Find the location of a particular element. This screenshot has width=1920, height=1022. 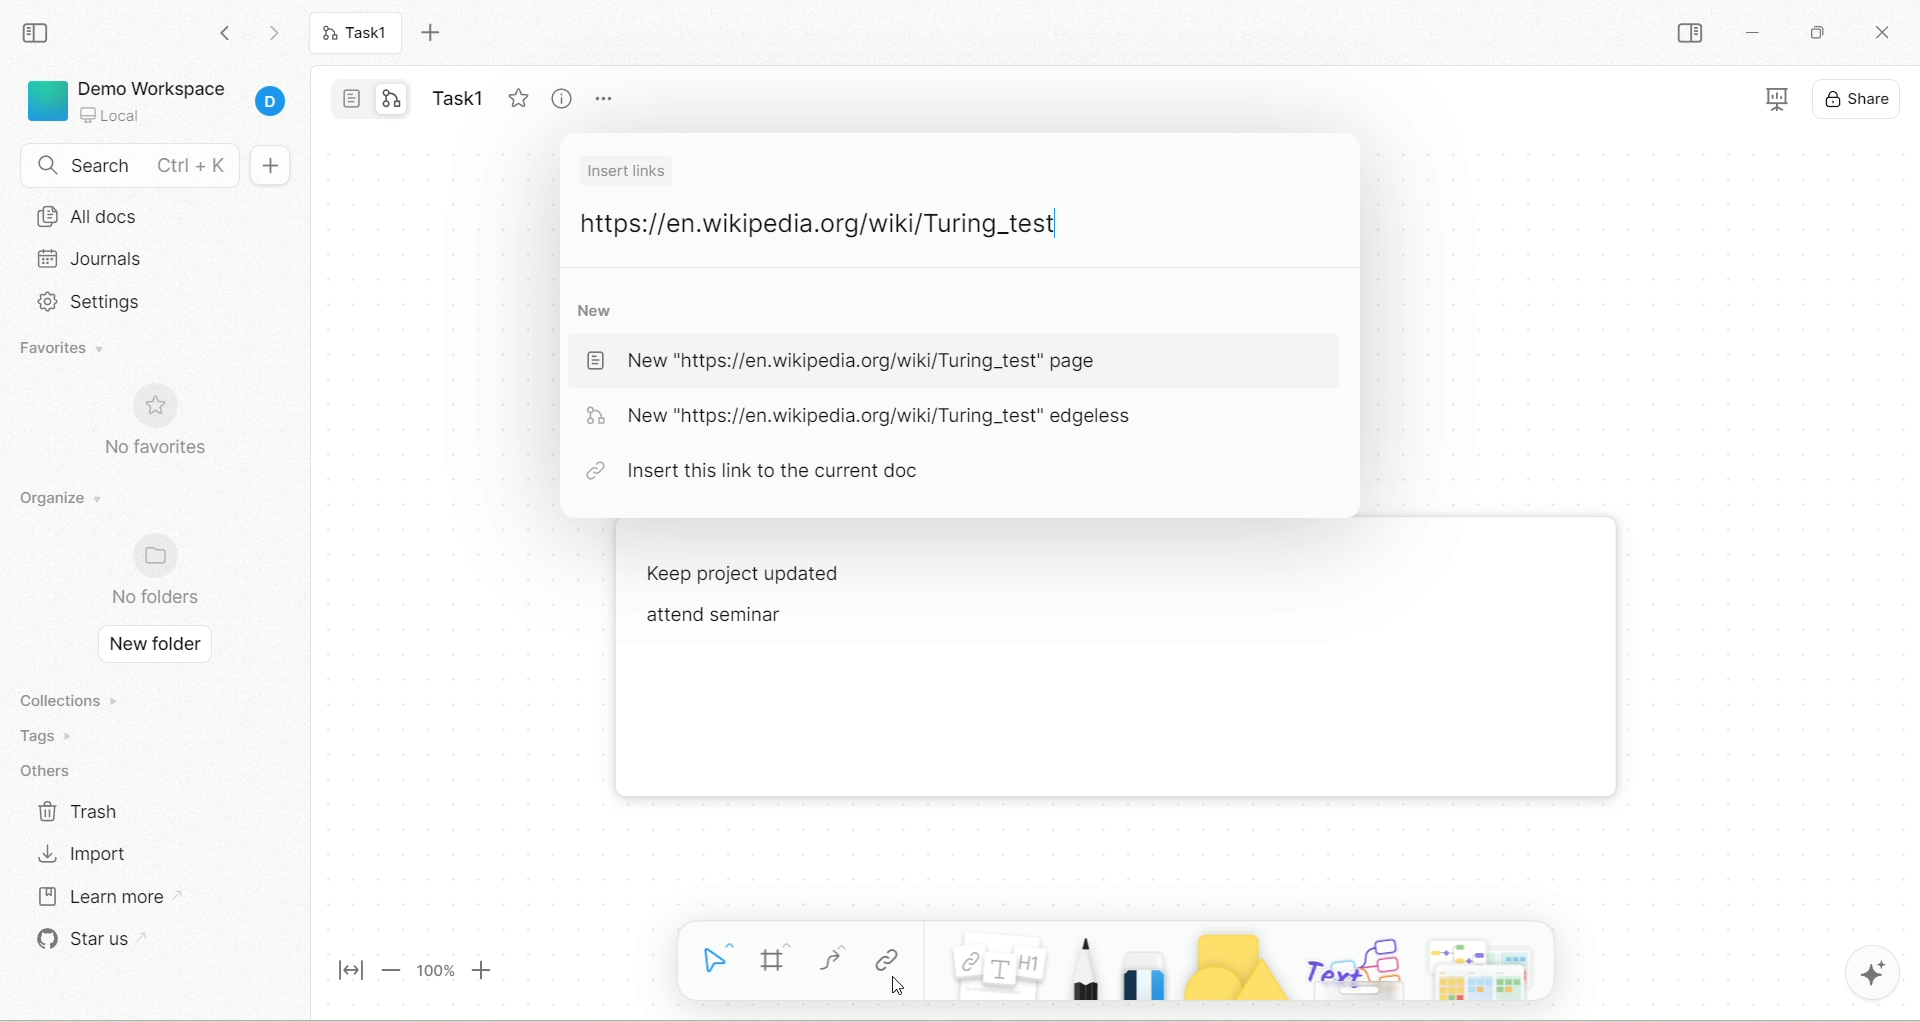

URL - https://en.wikipedia.org/wiki/Turing_test is located at coordinates (821, 222).